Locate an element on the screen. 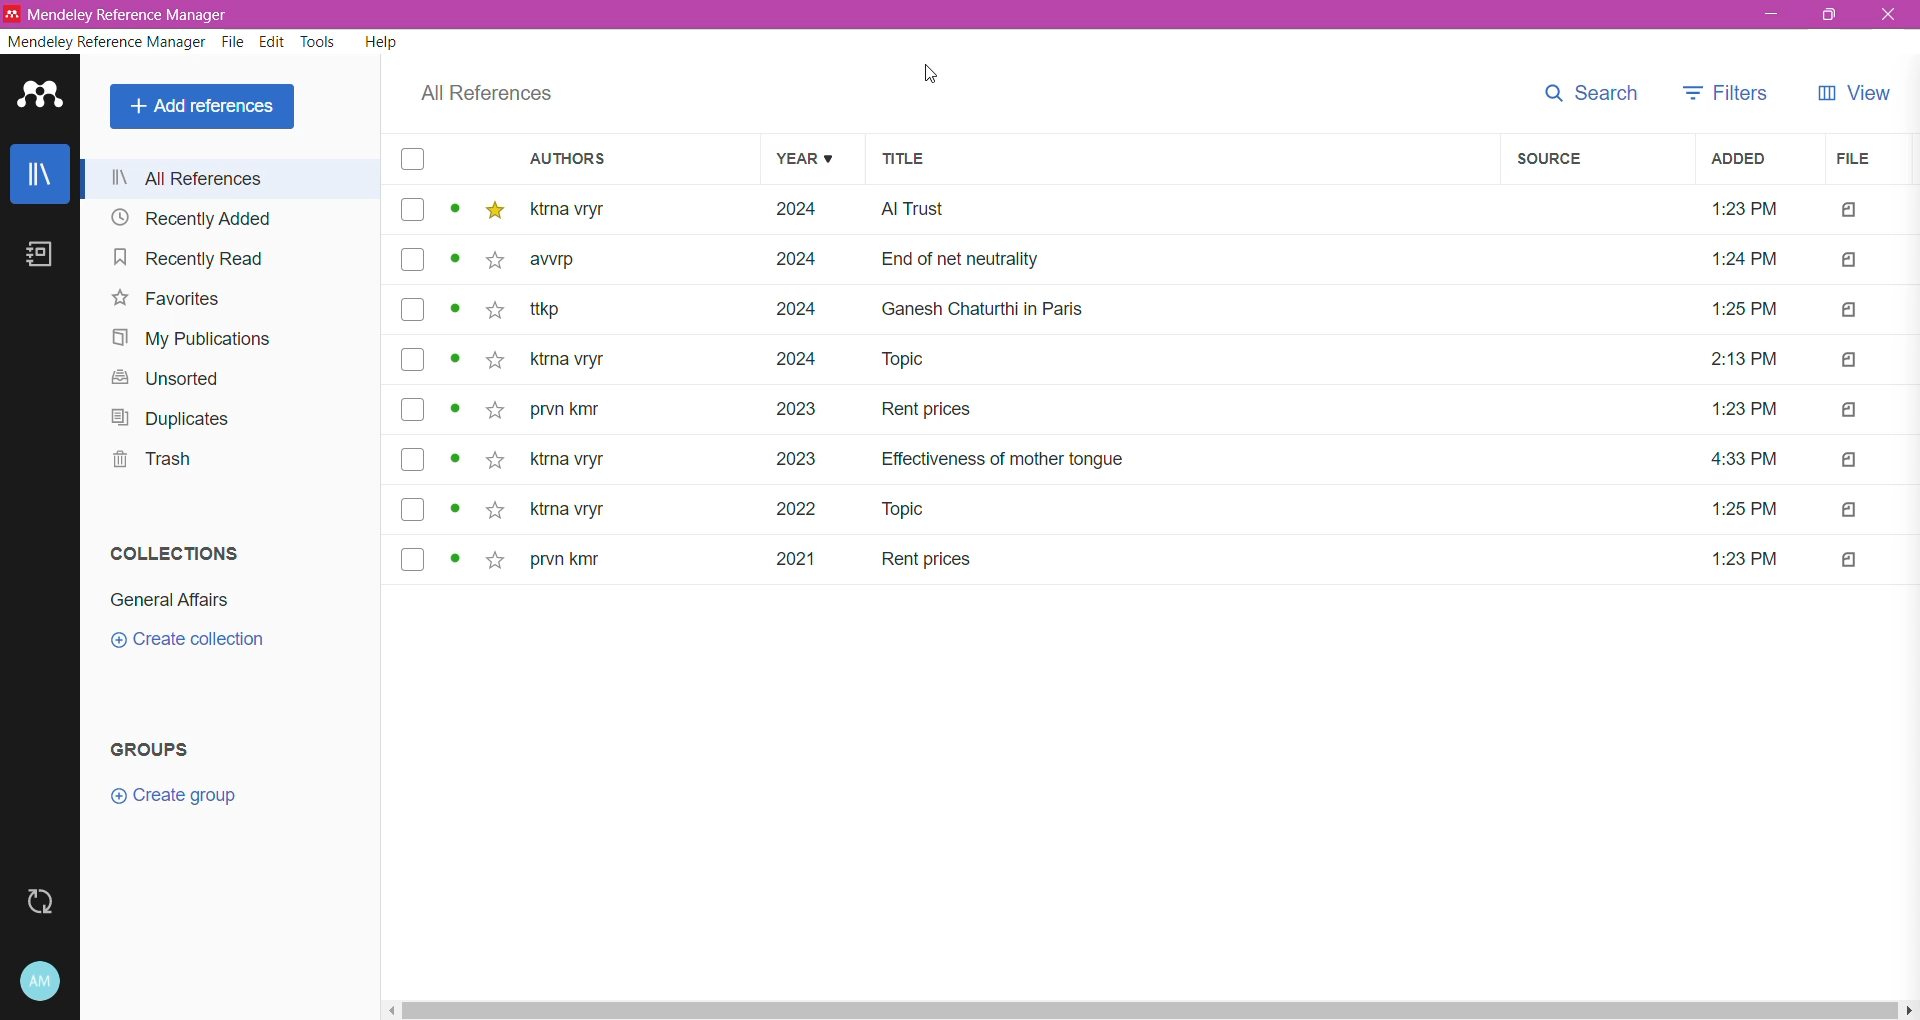 The width and height of the screenshot is (1920, 1020). Create Collection is located at coordinates (188, 640).